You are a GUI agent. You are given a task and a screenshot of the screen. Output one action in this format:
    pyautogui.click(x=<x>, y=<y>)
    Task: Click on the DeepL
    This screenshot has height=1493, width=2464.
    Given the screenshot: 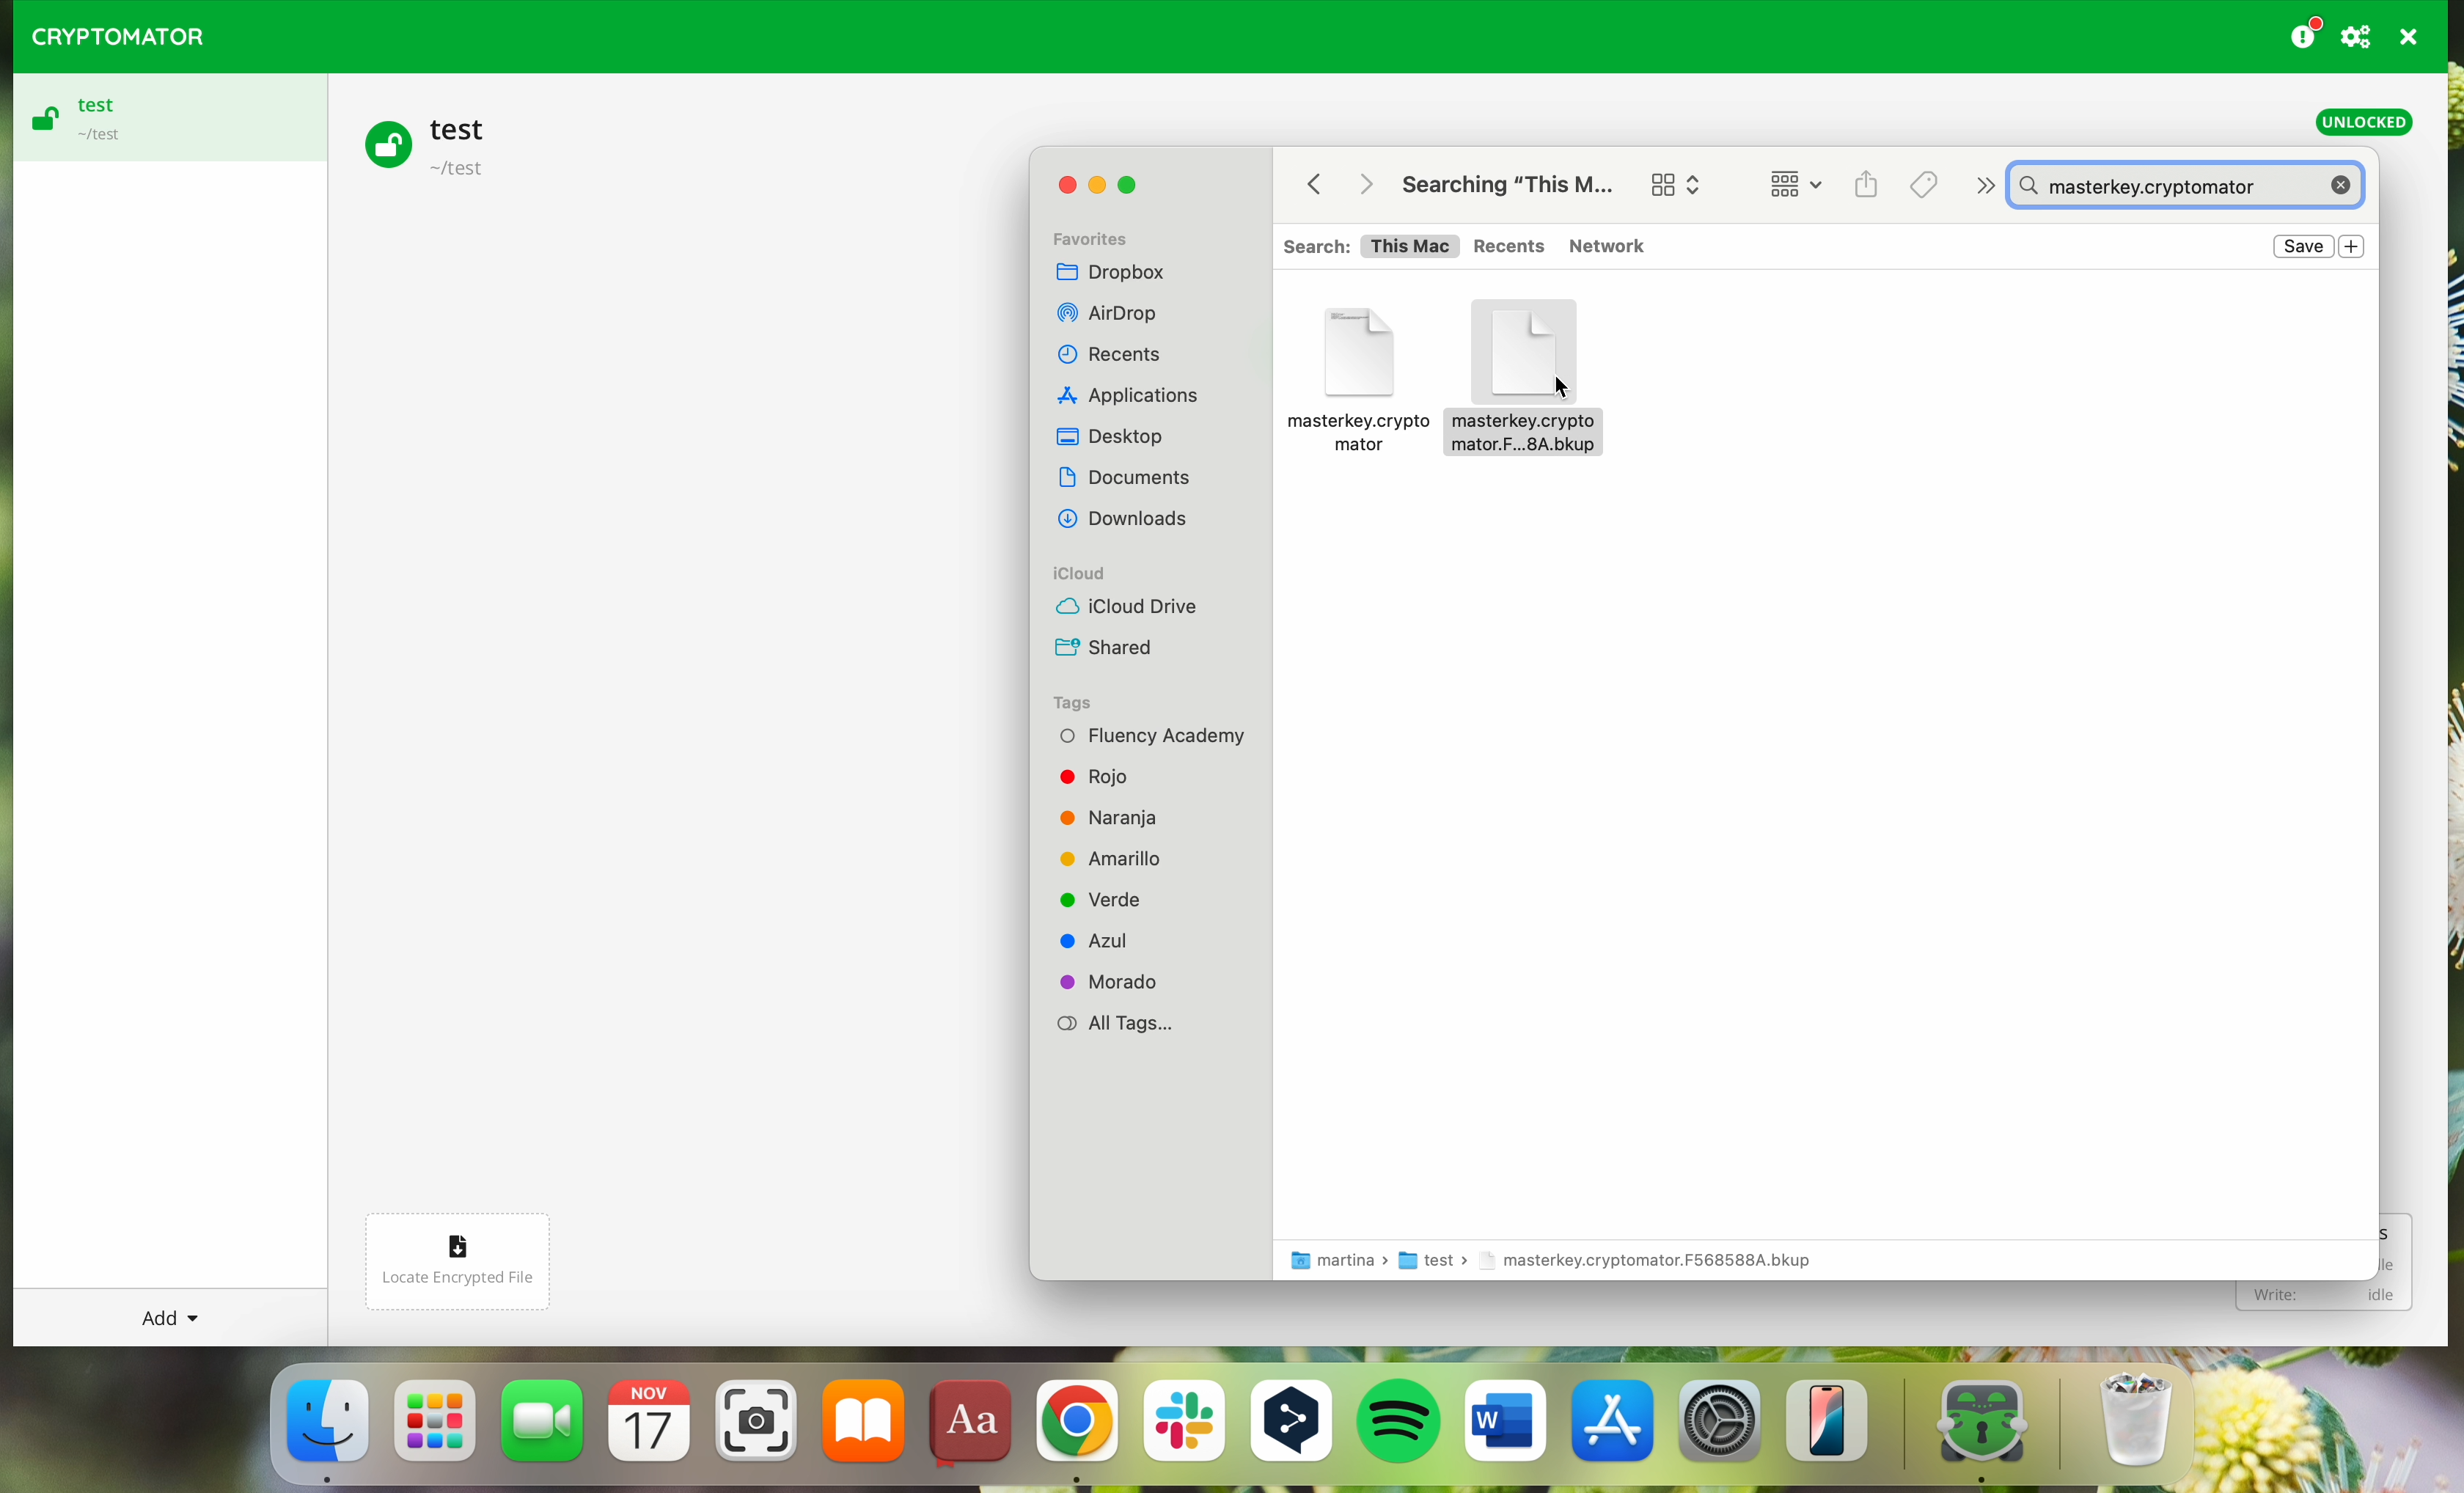 What is the action you would take?
    pyautogui.click(x=1296, y=1425)
    